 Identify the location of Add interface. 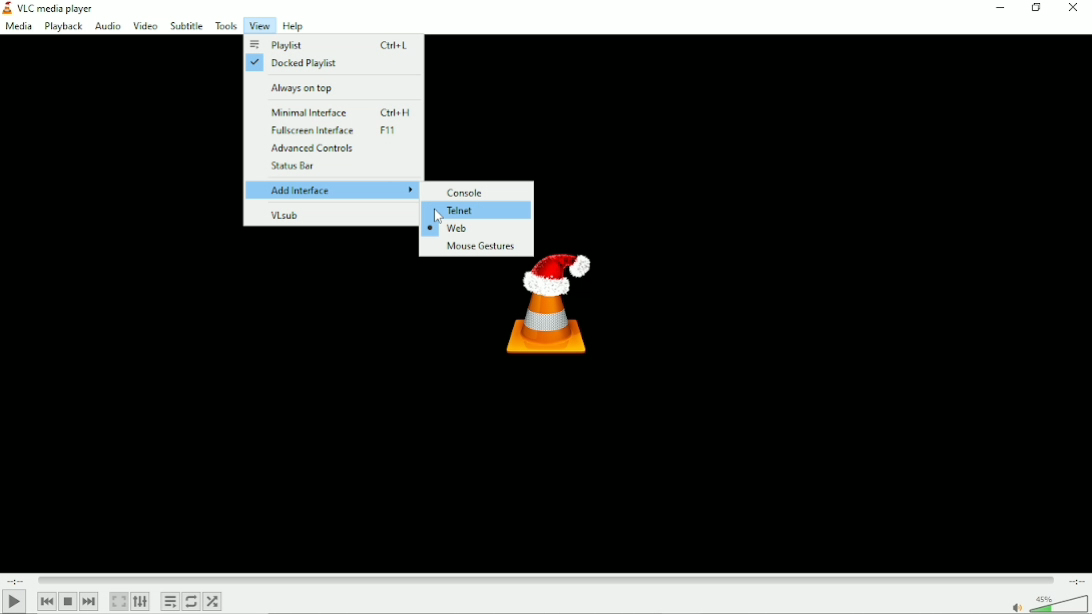
(331, 191).